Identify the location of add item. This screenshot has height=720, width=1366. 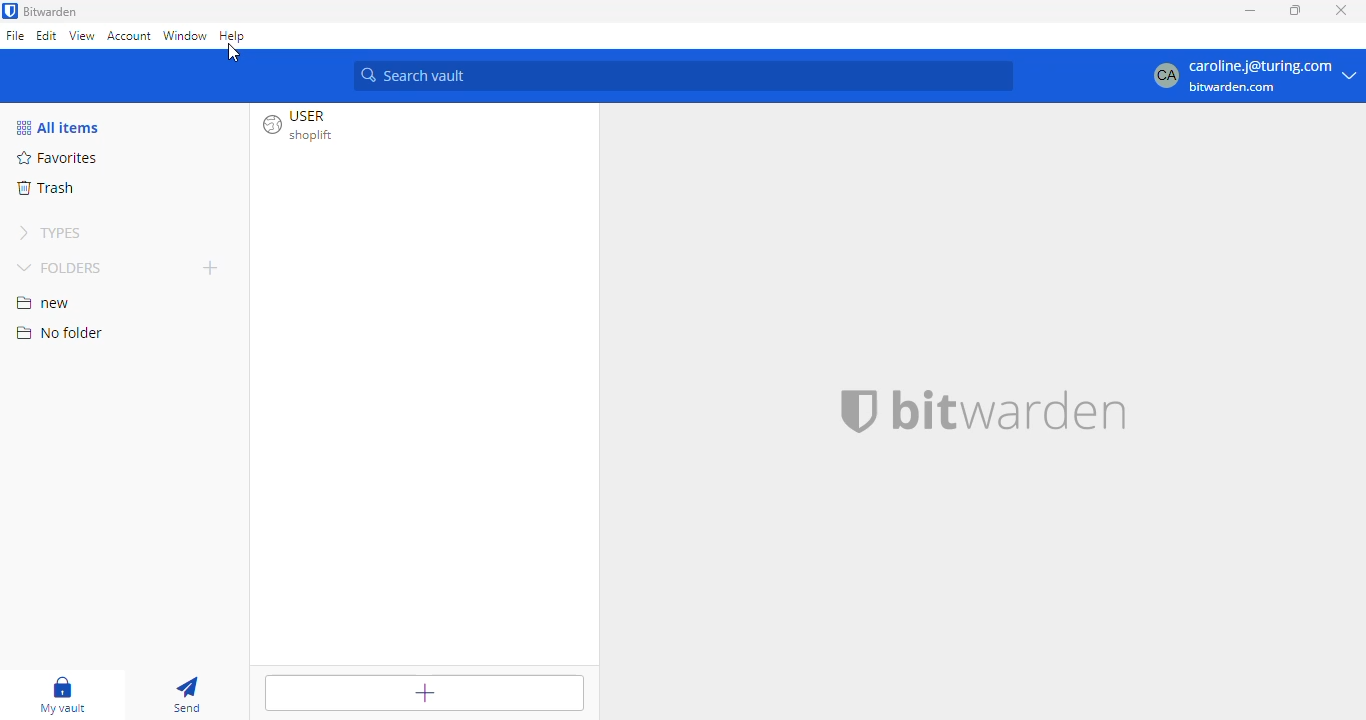
(423, 693).